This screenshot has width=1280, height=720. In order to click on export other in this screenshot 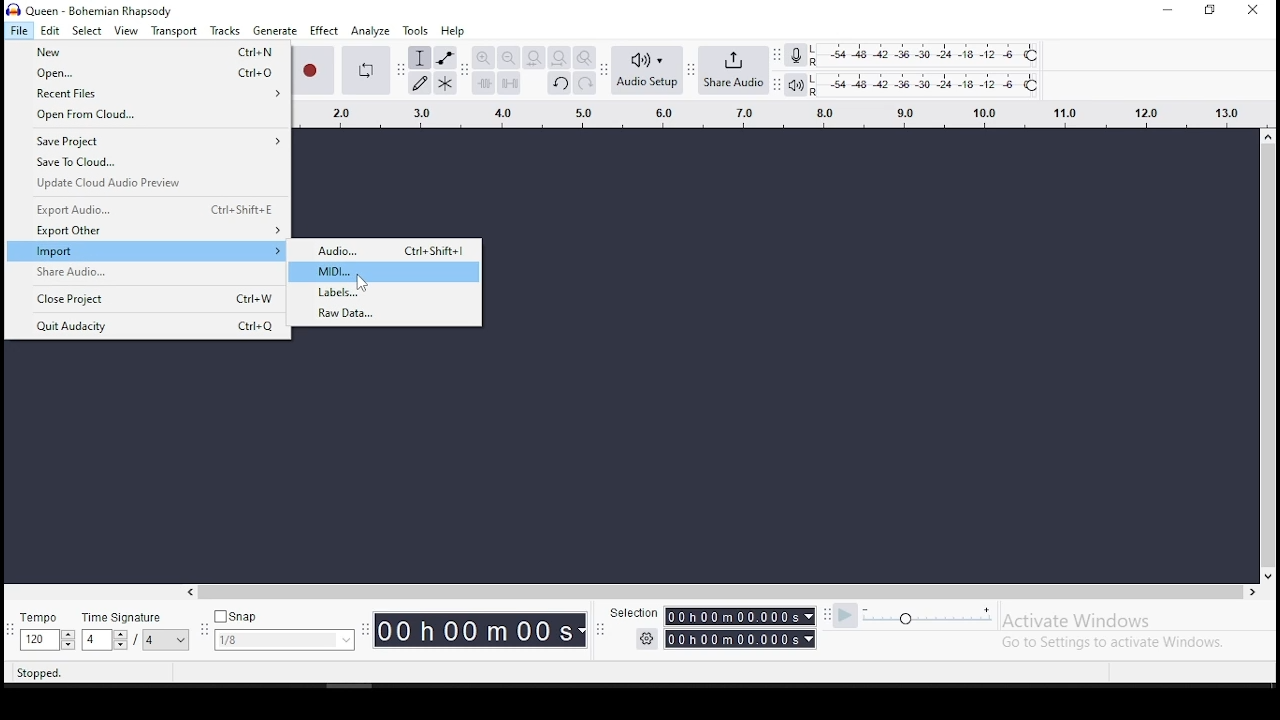, I will do `click(148, 232)`.